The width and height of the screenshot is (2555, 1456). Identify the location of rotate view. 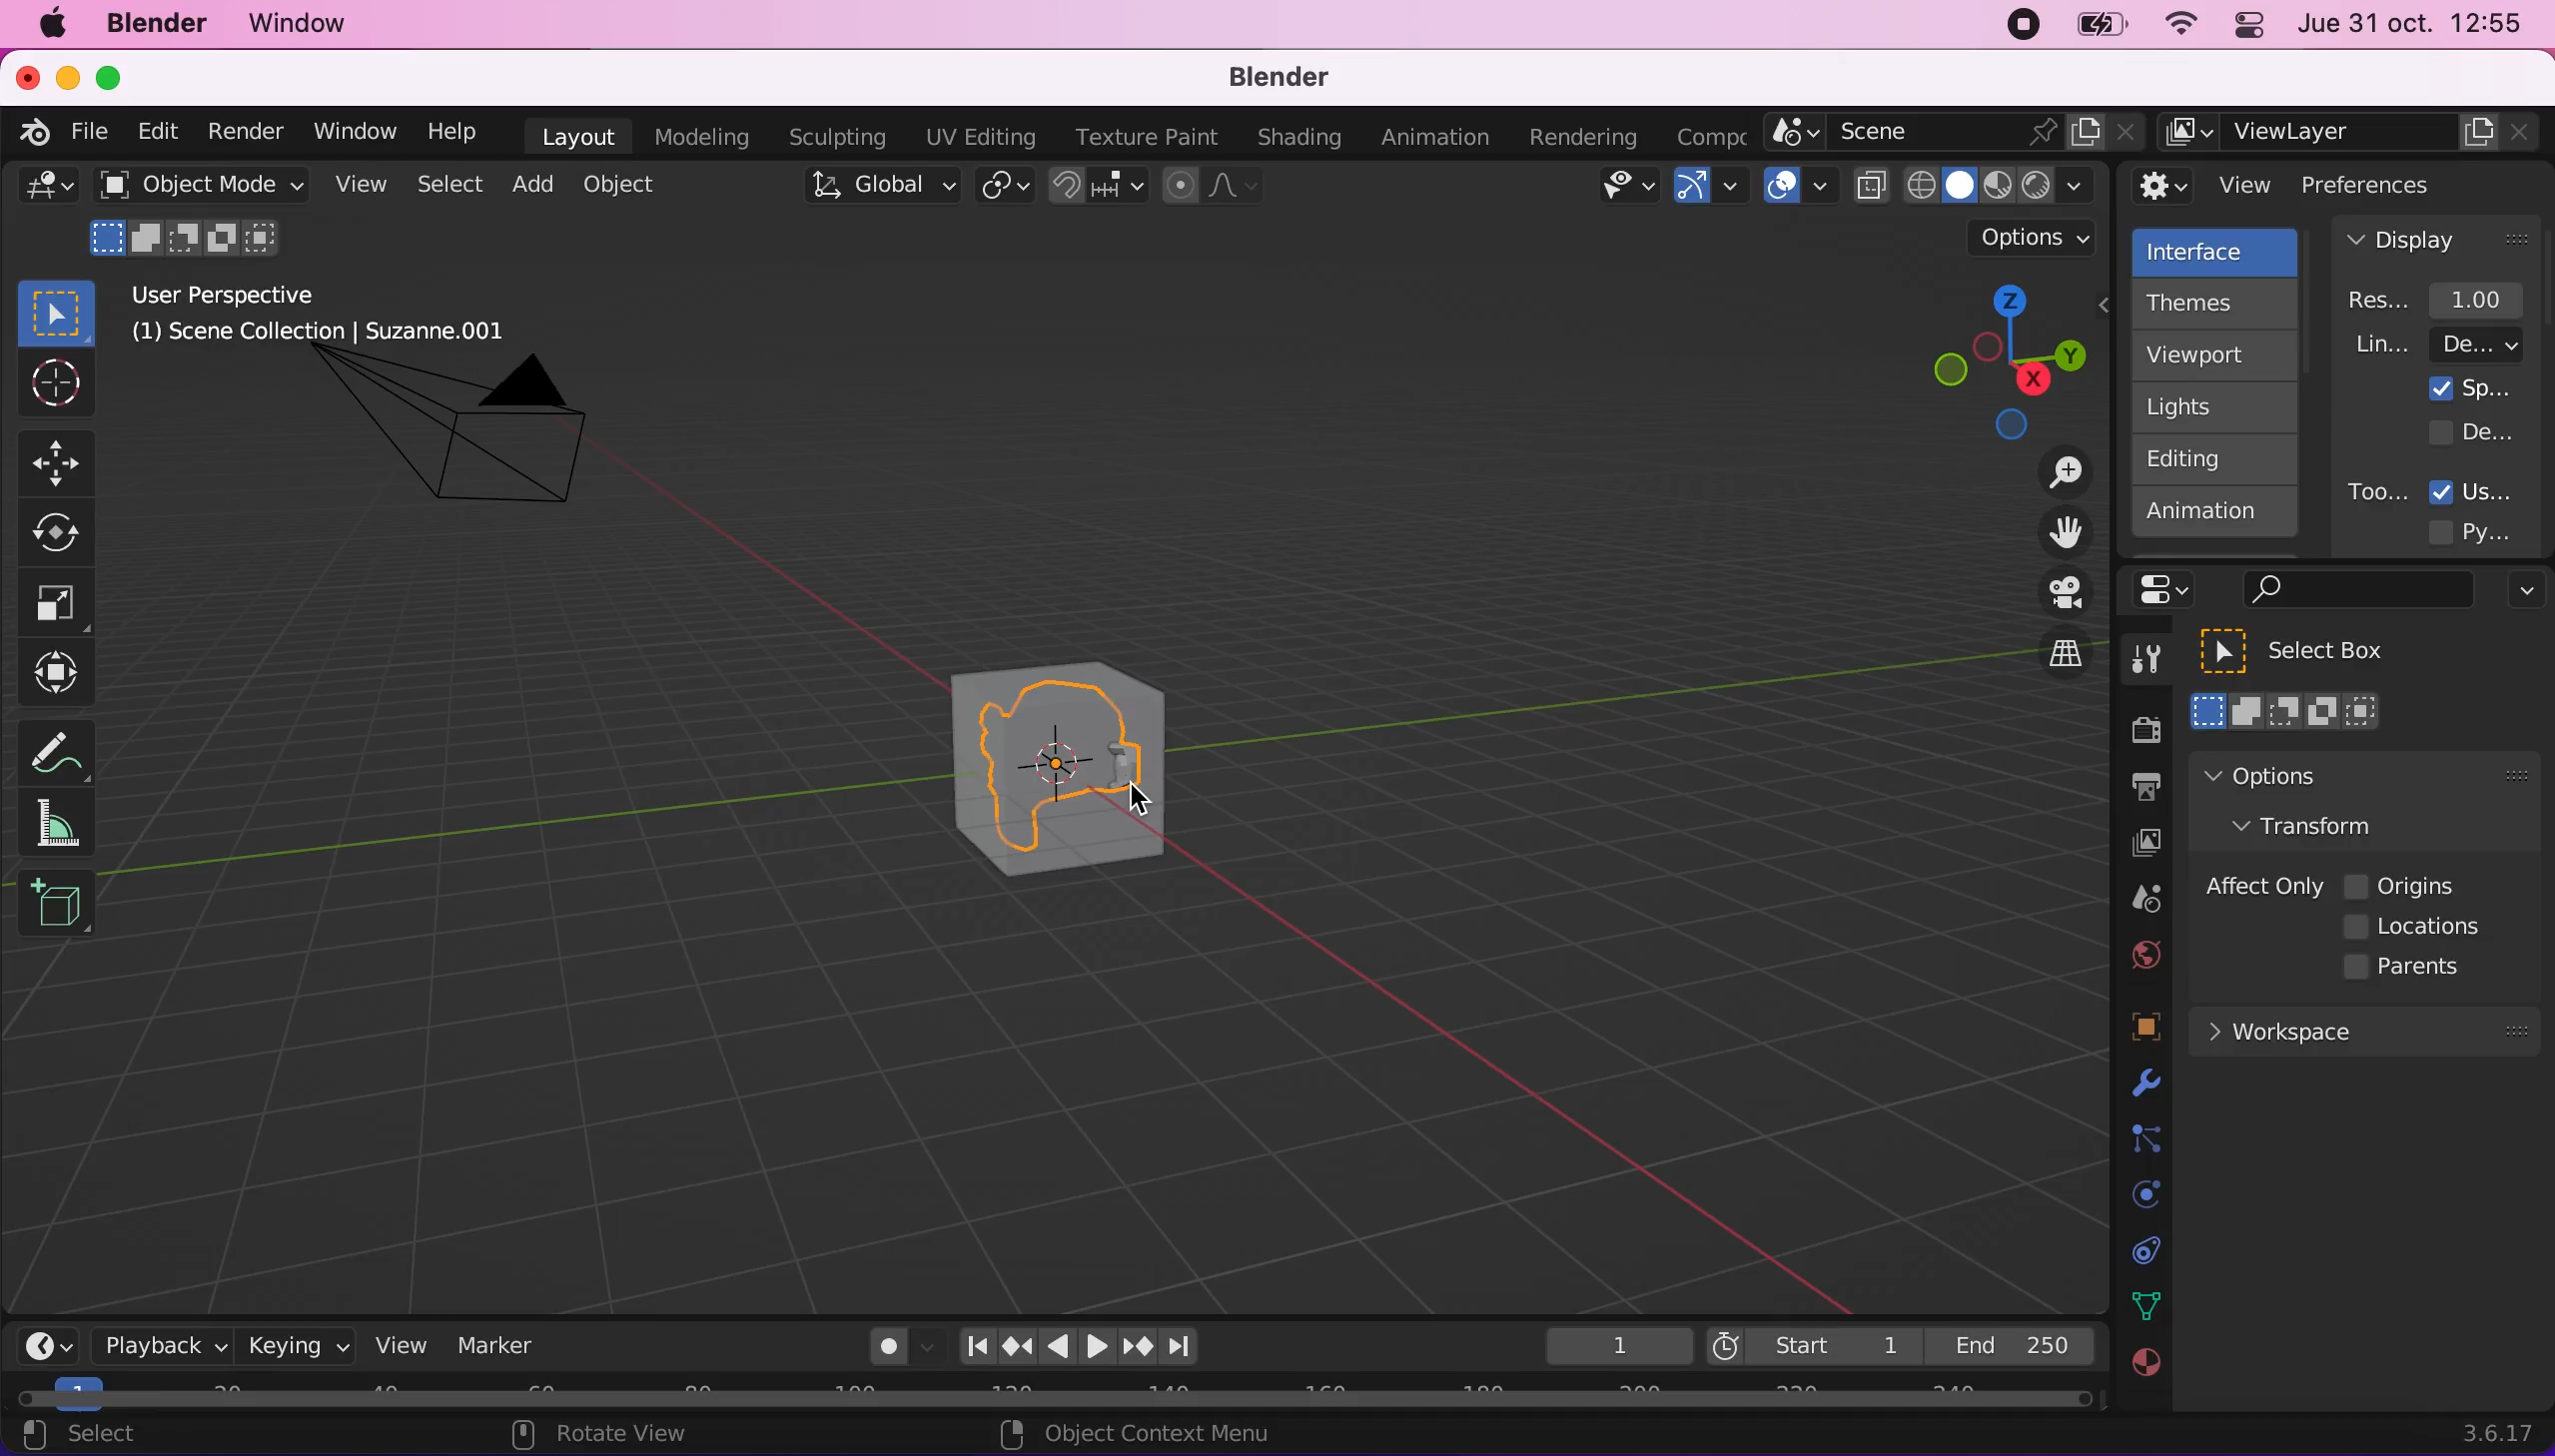
(620, 1436).